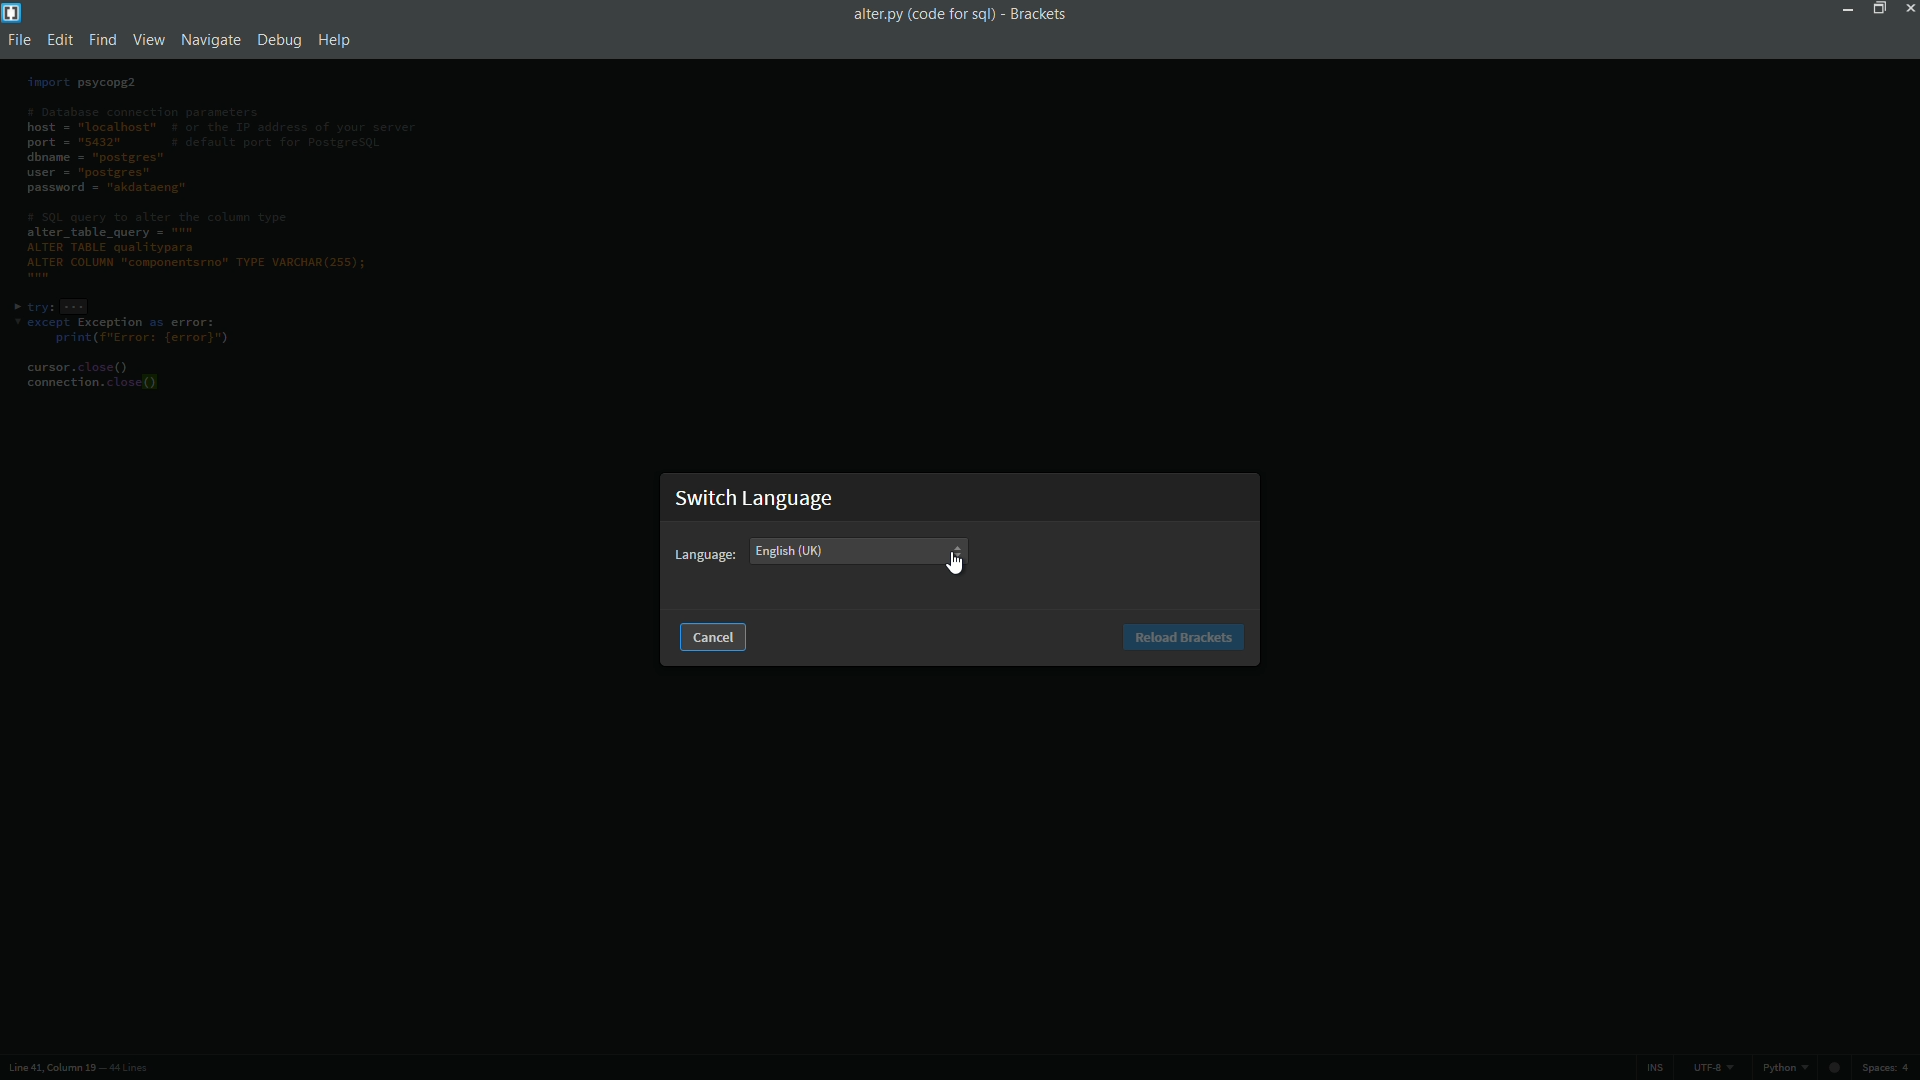  Describe the element at coordinates (59, 39) in the screenshot. I see `edit menu` at that location.